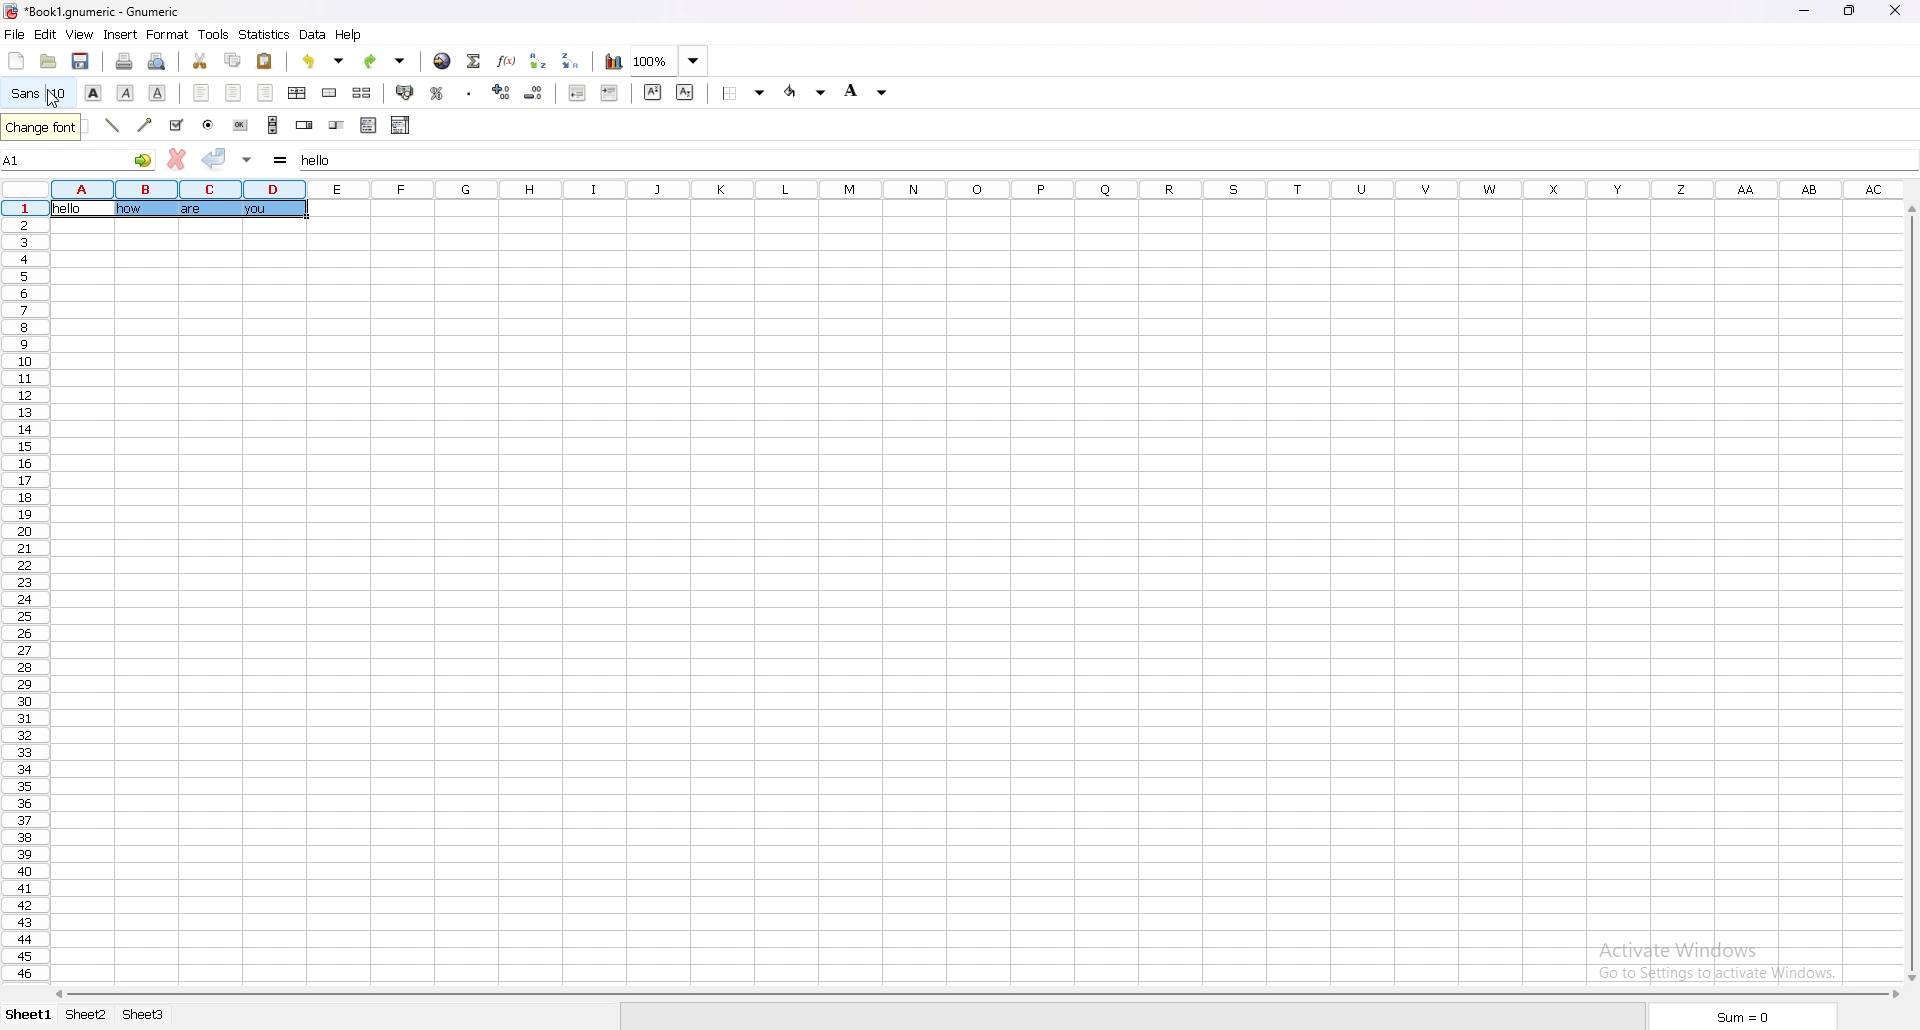  What do you see at coordinates (273, 125) in the screenshot?
I see `scroll bar` at bounding box center [273, 125].